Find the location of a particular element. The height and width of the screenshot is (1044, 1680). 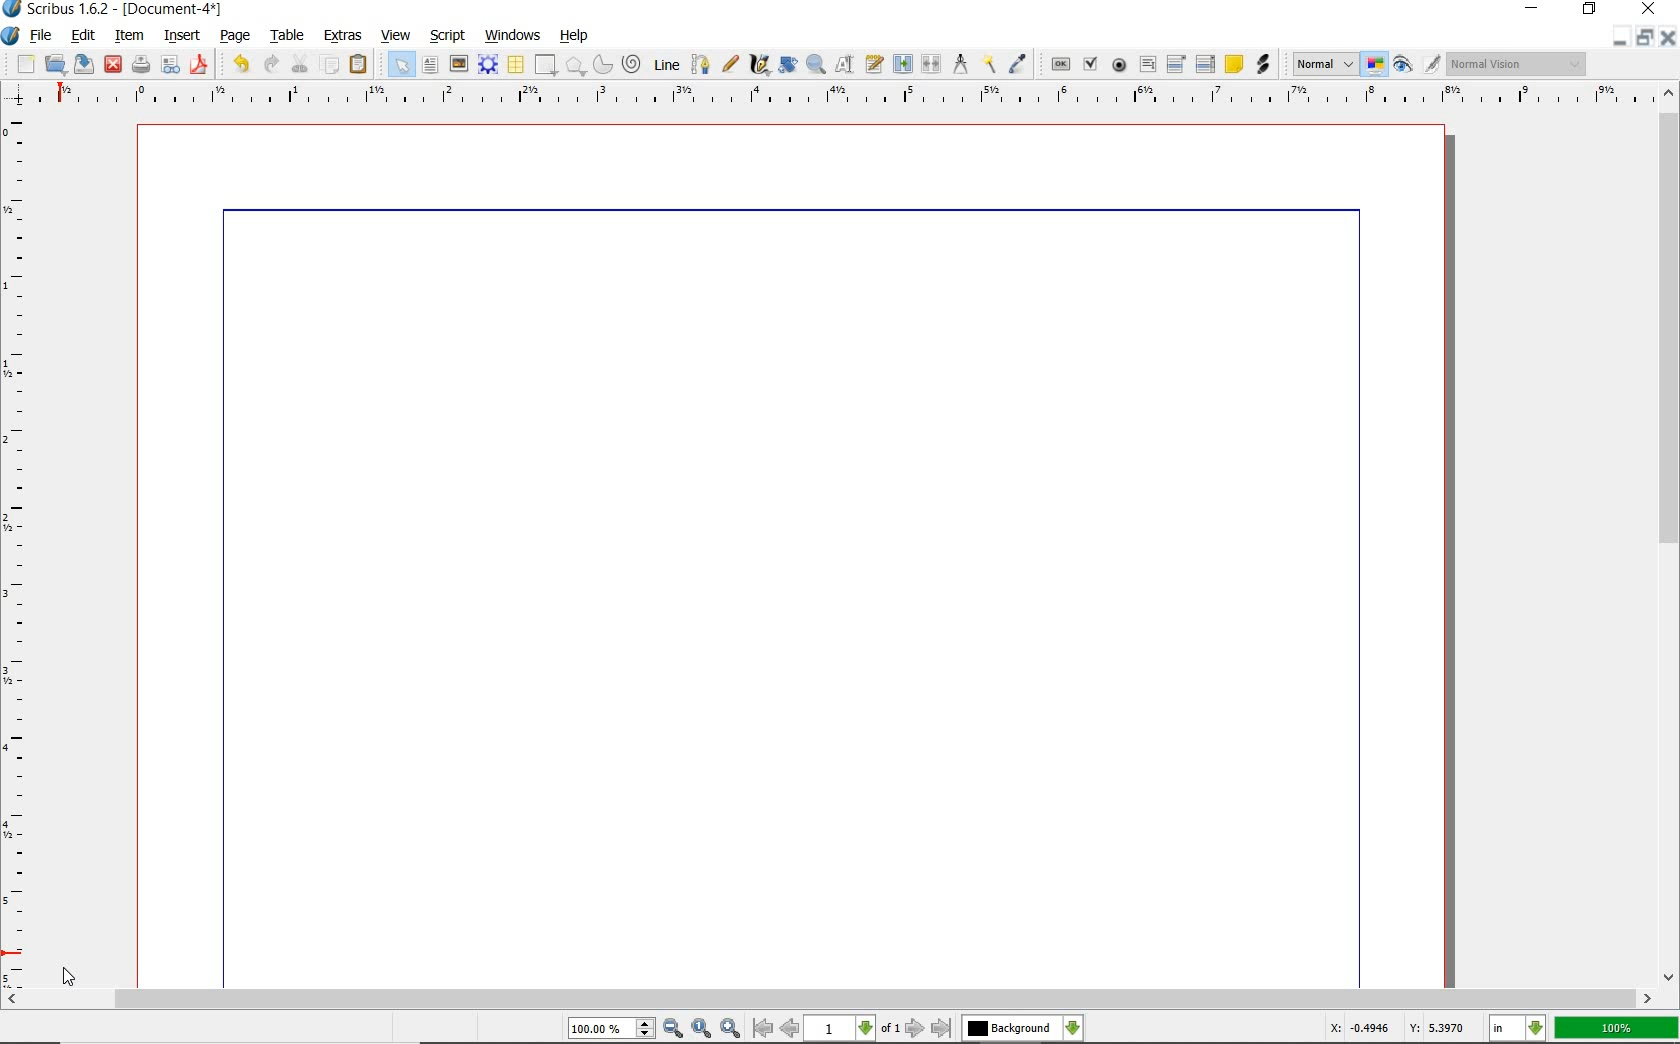

redo is located at coordinates (270, 63).